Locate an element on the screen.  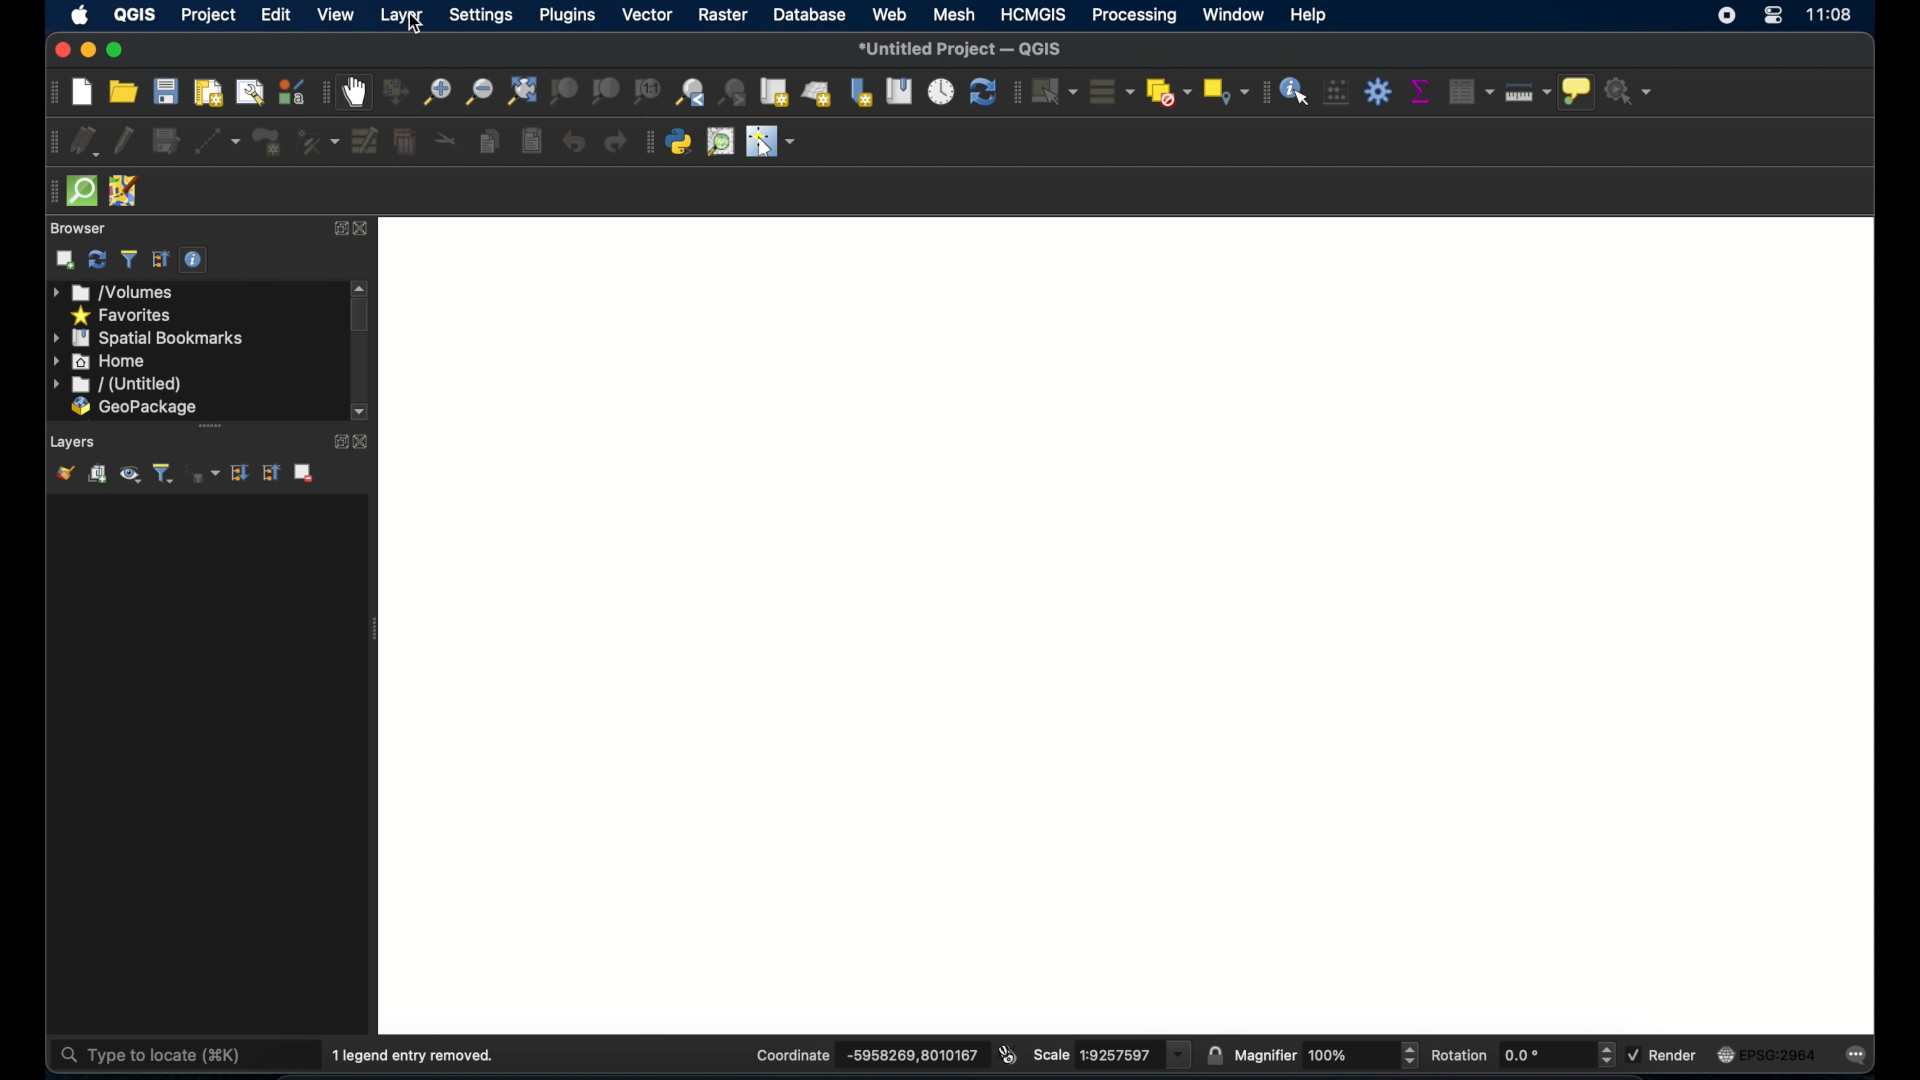
toggle editing is located at coordinates (125, 138).